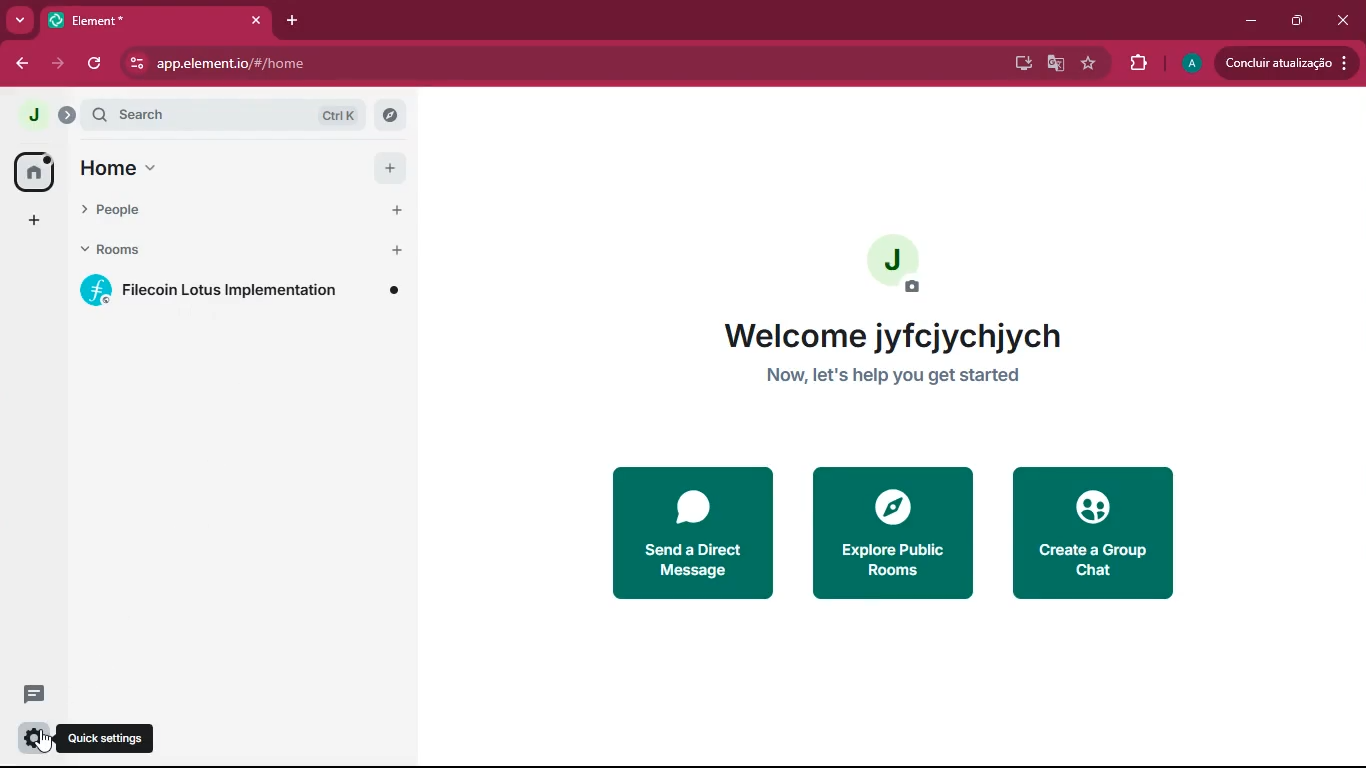  Describe the element at coordinates (892, 336) in the screenshot. I see `Welcome jyfcjychjych` at that location.